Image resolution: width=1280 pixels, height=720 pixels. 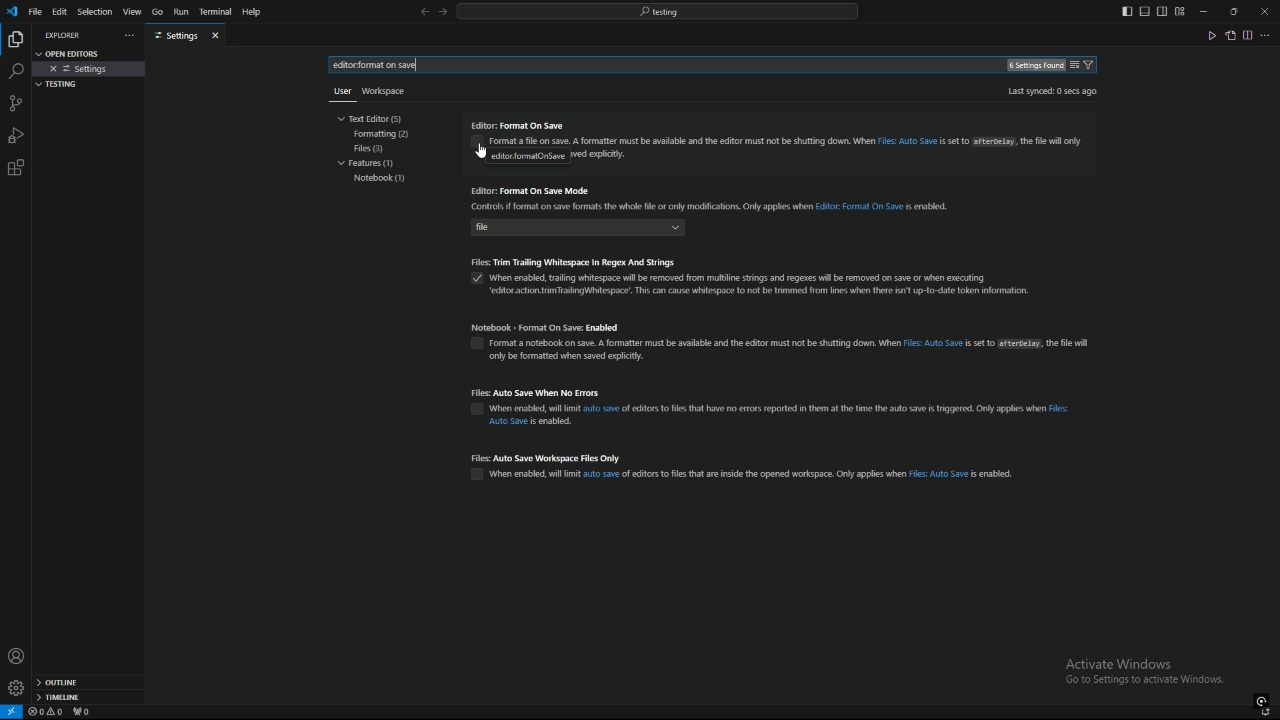 What do you see at coordinates (657, 11) in the screenshot?
I see `search bar` at bounding box center [657, 11].